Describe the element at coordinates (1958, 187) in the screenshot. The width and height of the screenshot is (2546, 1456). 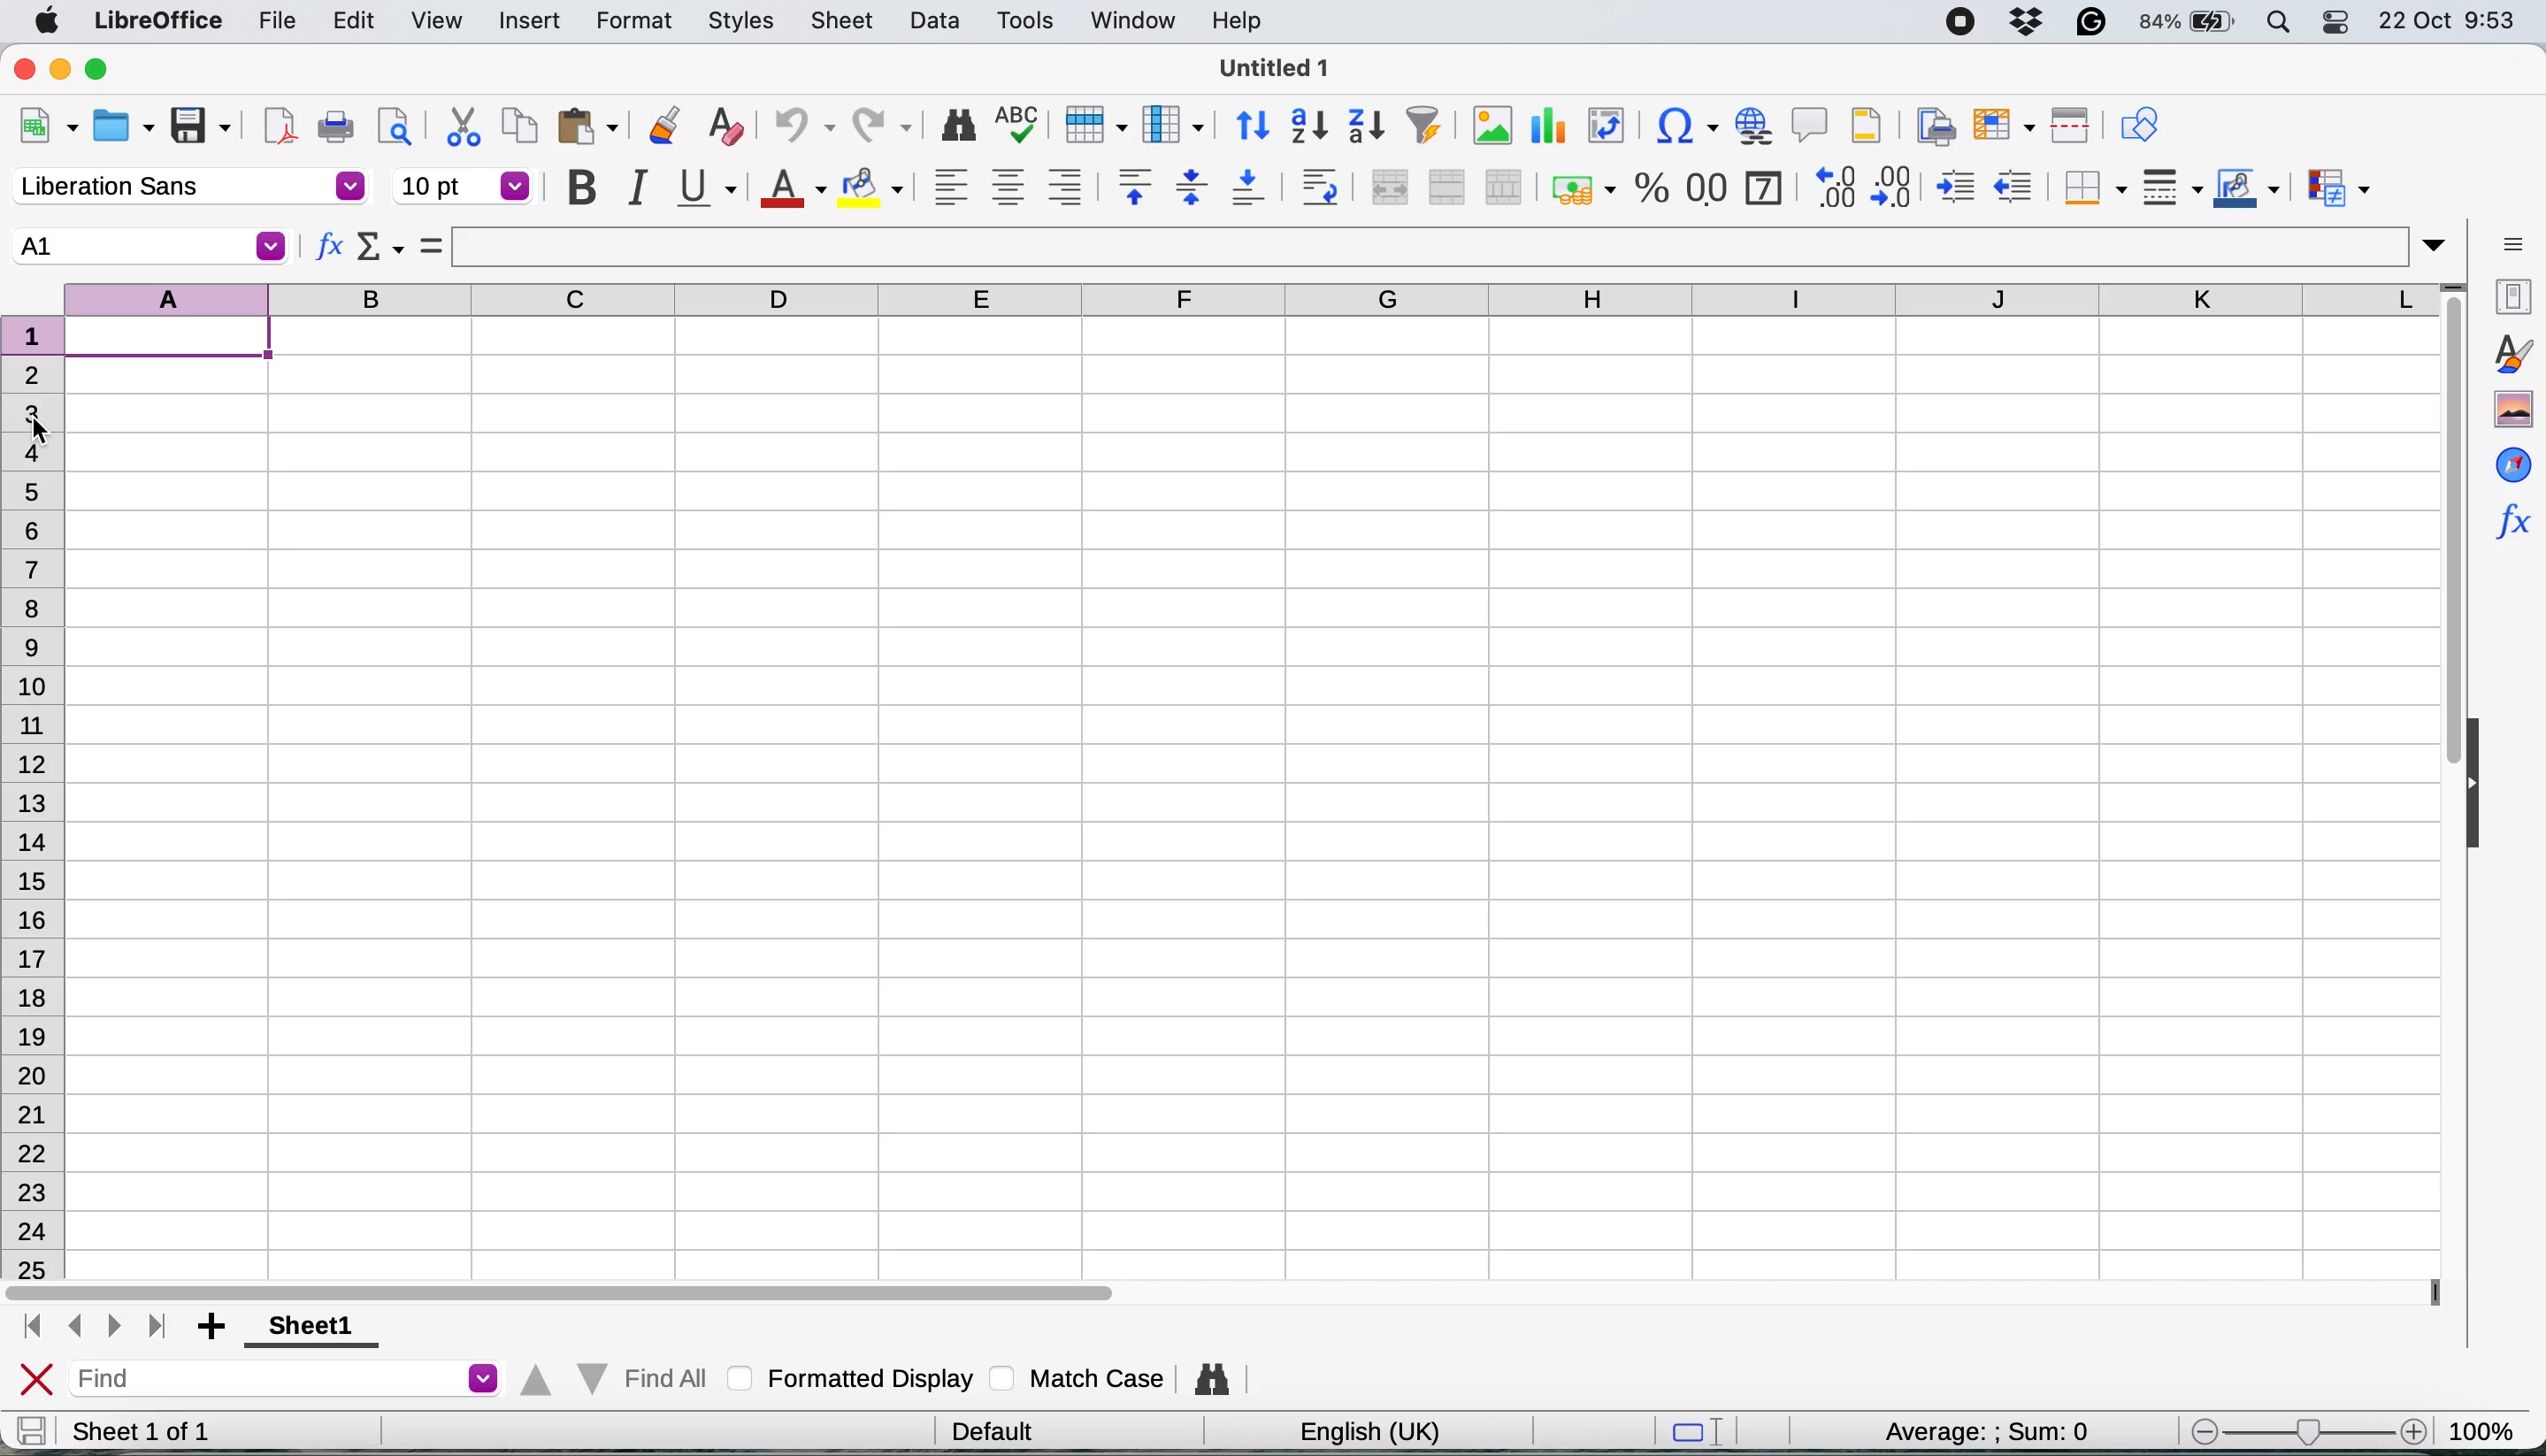
I see `increase indent` at that location.